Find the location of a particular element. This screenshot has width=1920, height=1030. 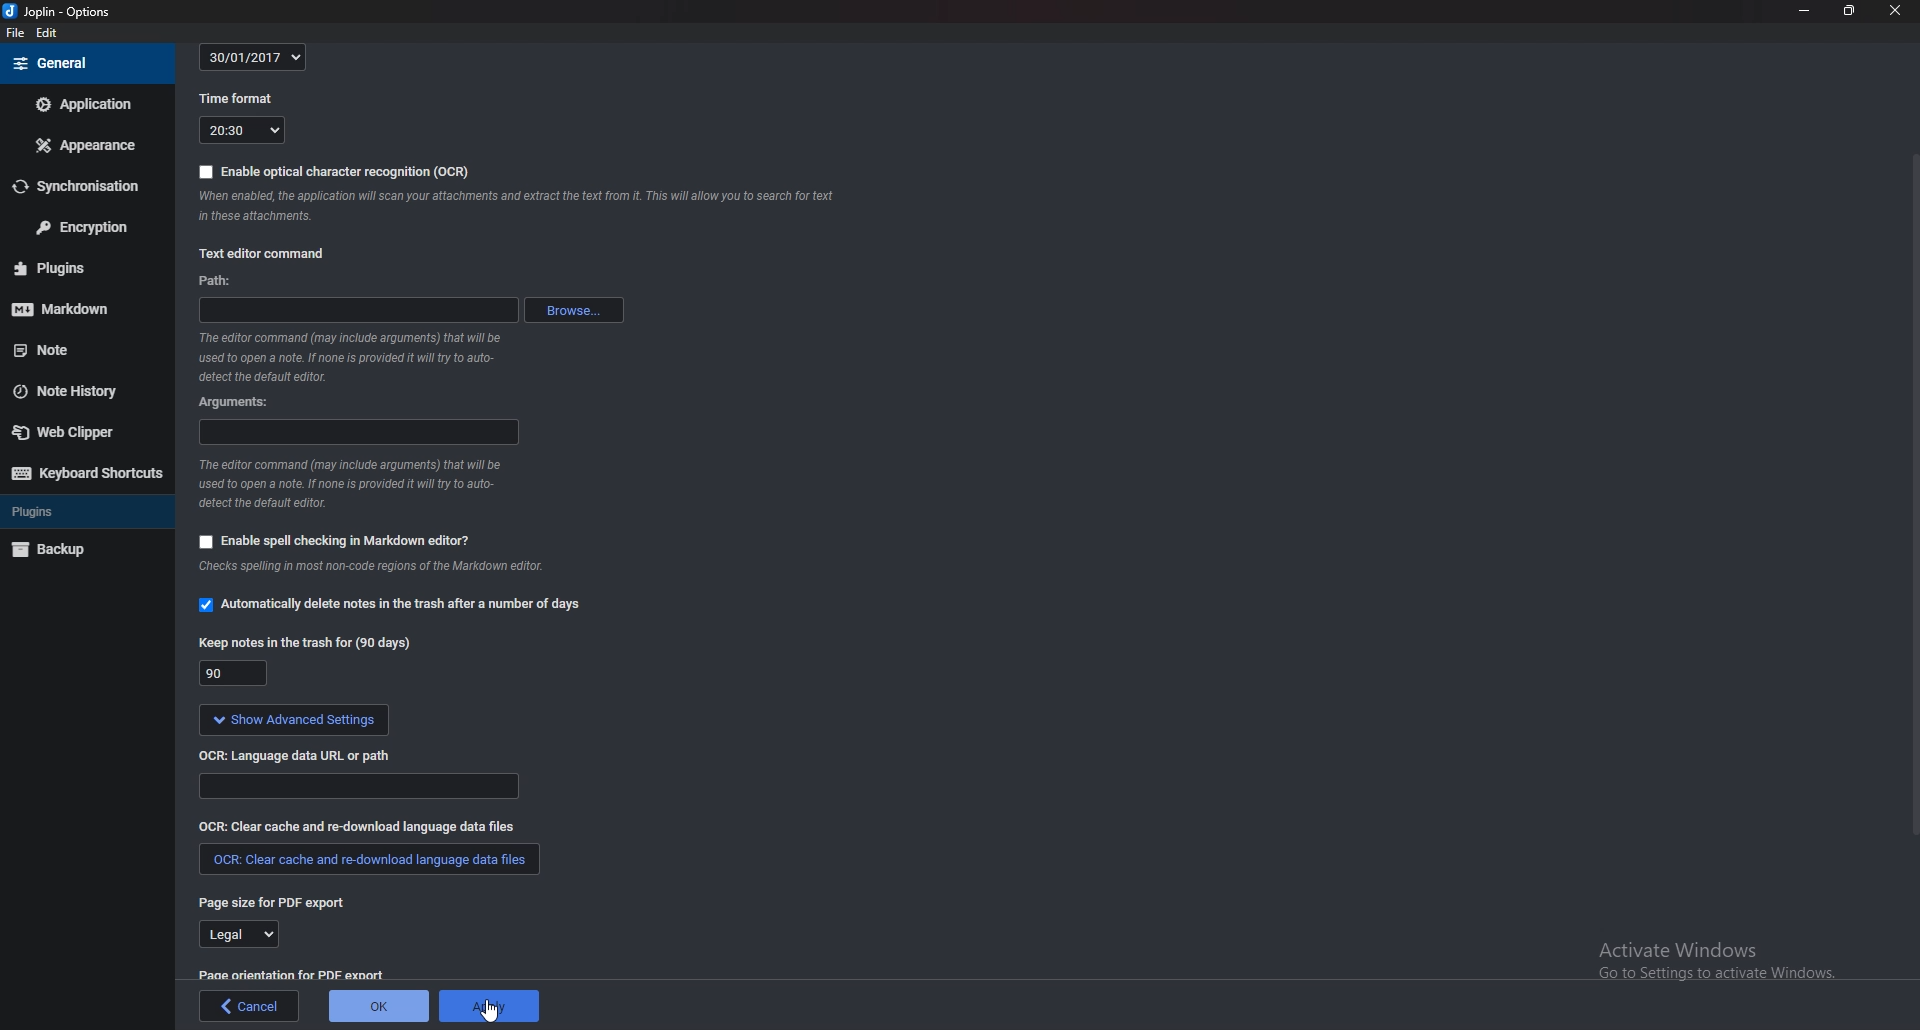

Edit is located at coordinates (46, 32).